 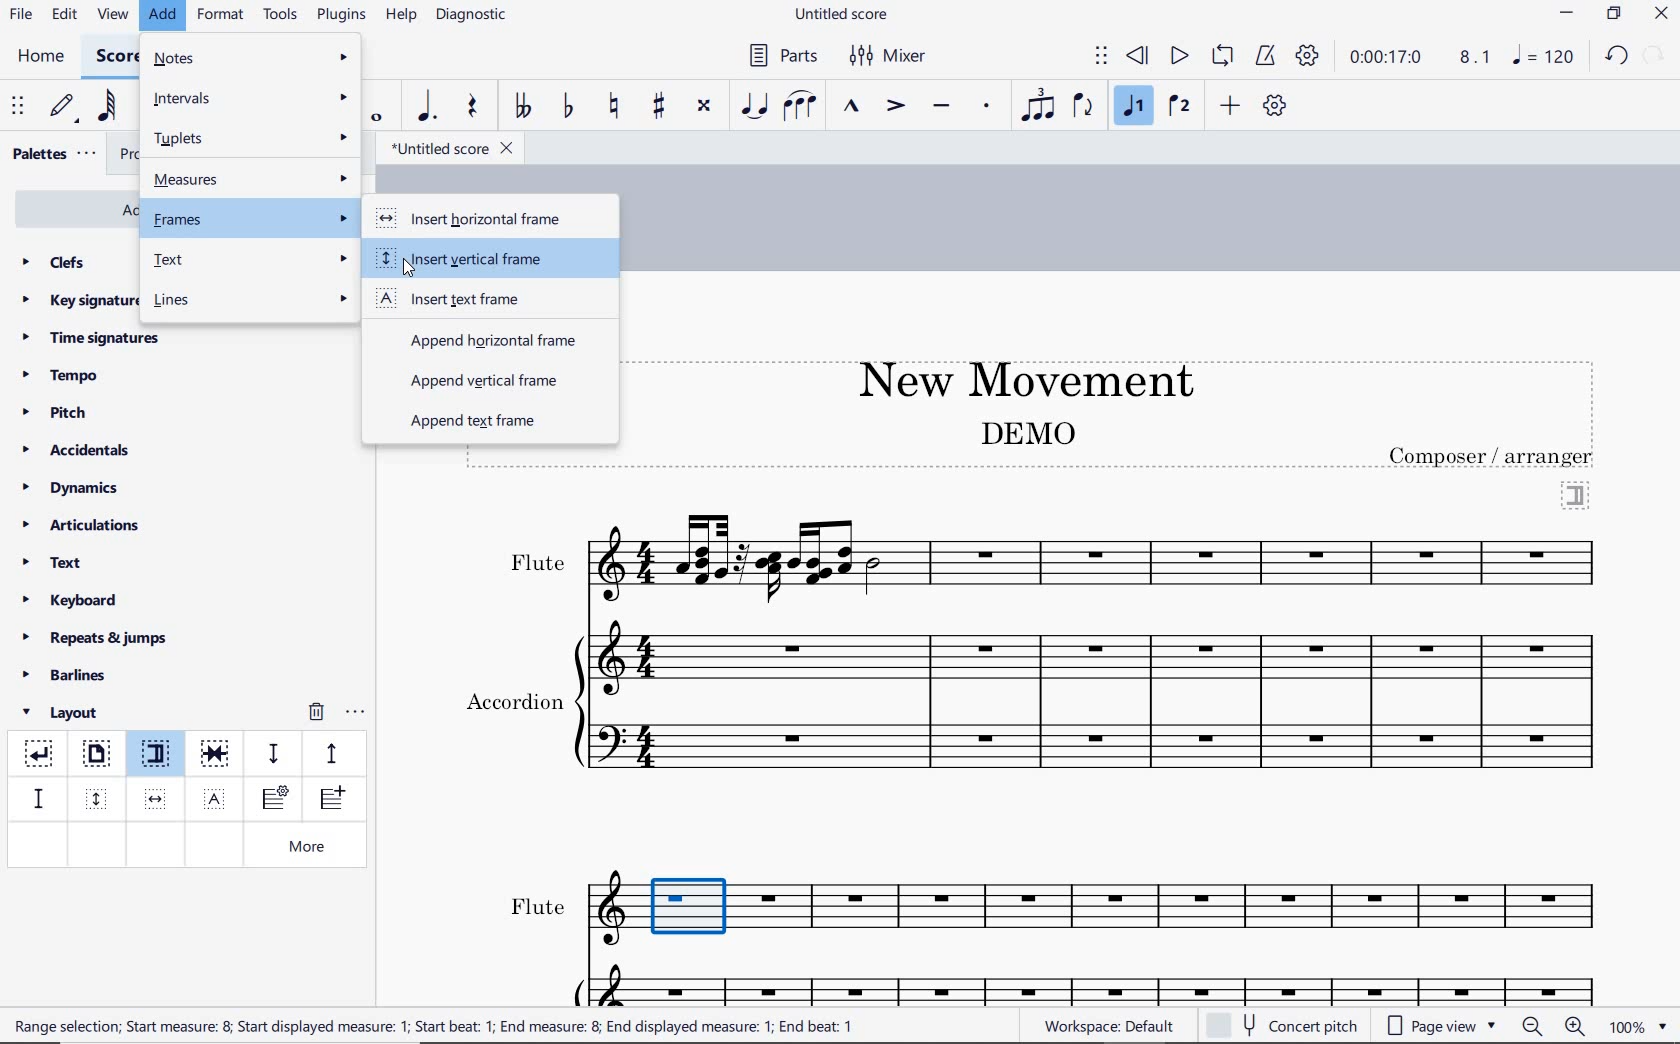 What do you see at coordinates (844, 15) in the screenshot?
I see `file name` at bounding box center [844, 15].